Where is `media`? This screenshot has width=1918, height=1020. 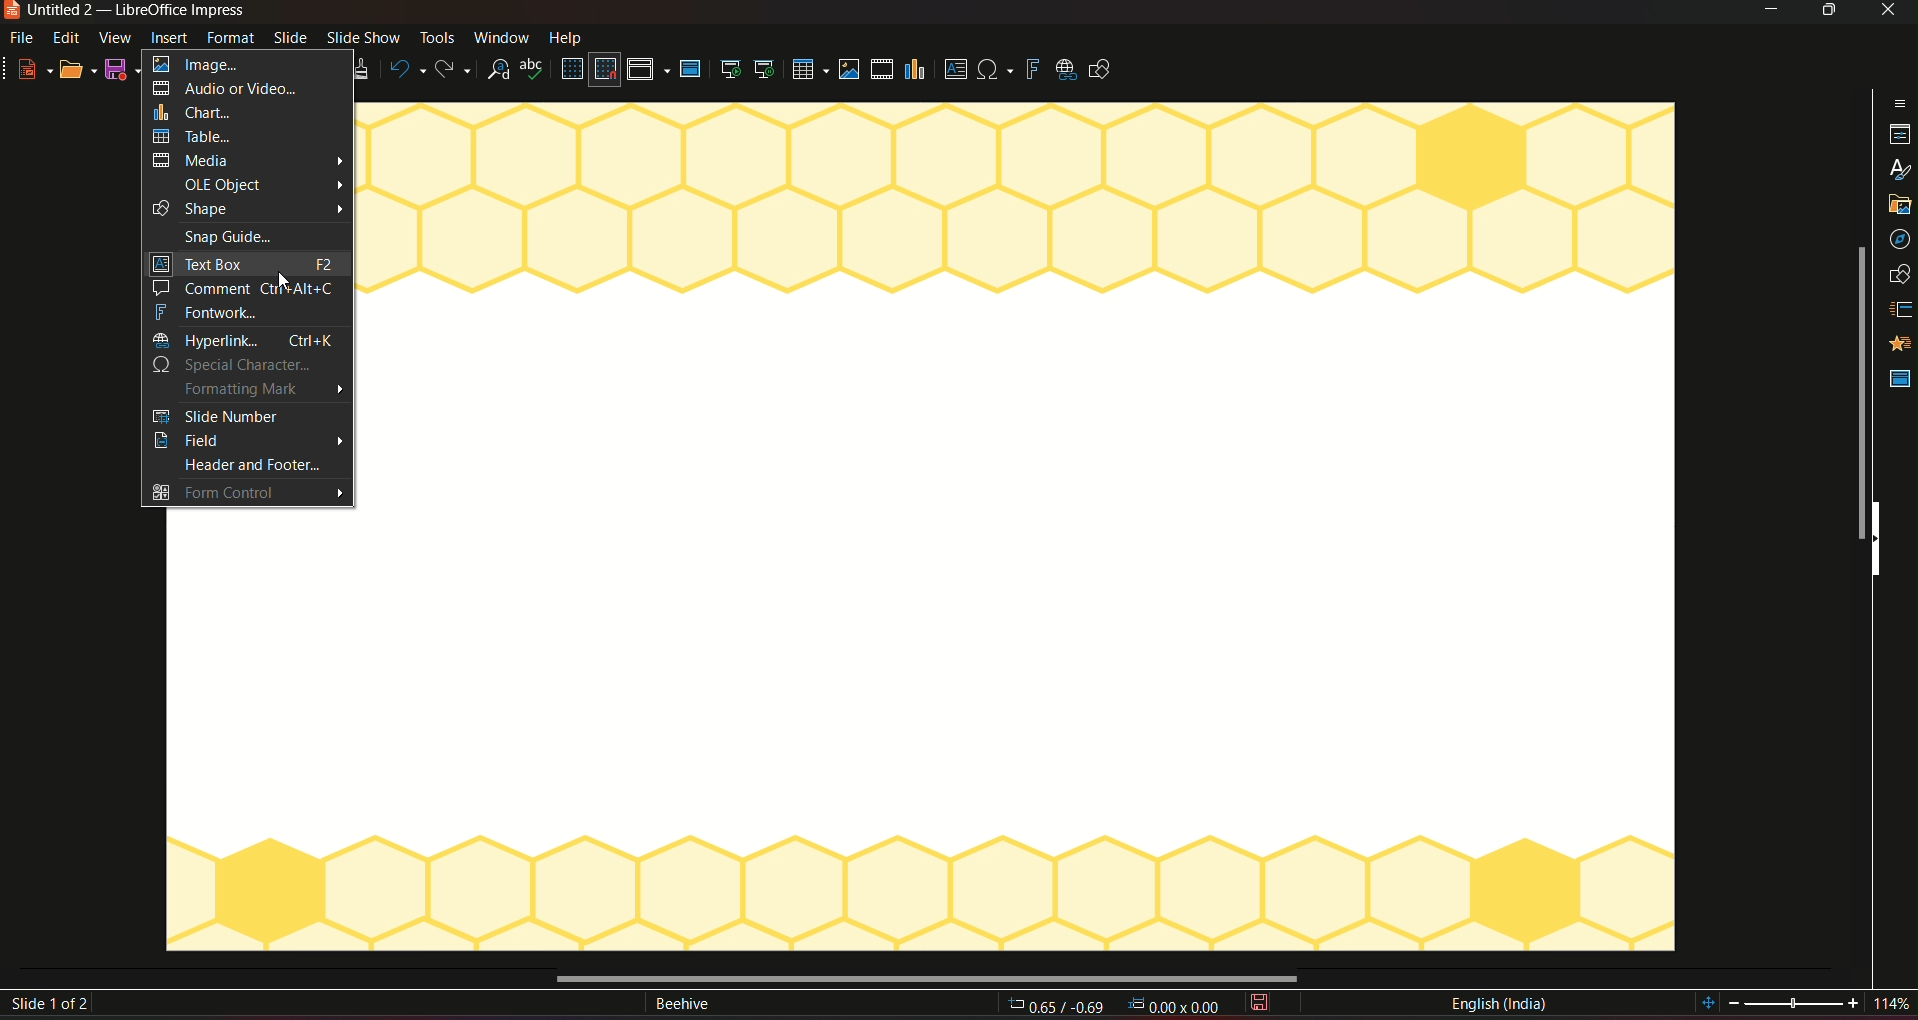
media is located at coordinates (249, 161).